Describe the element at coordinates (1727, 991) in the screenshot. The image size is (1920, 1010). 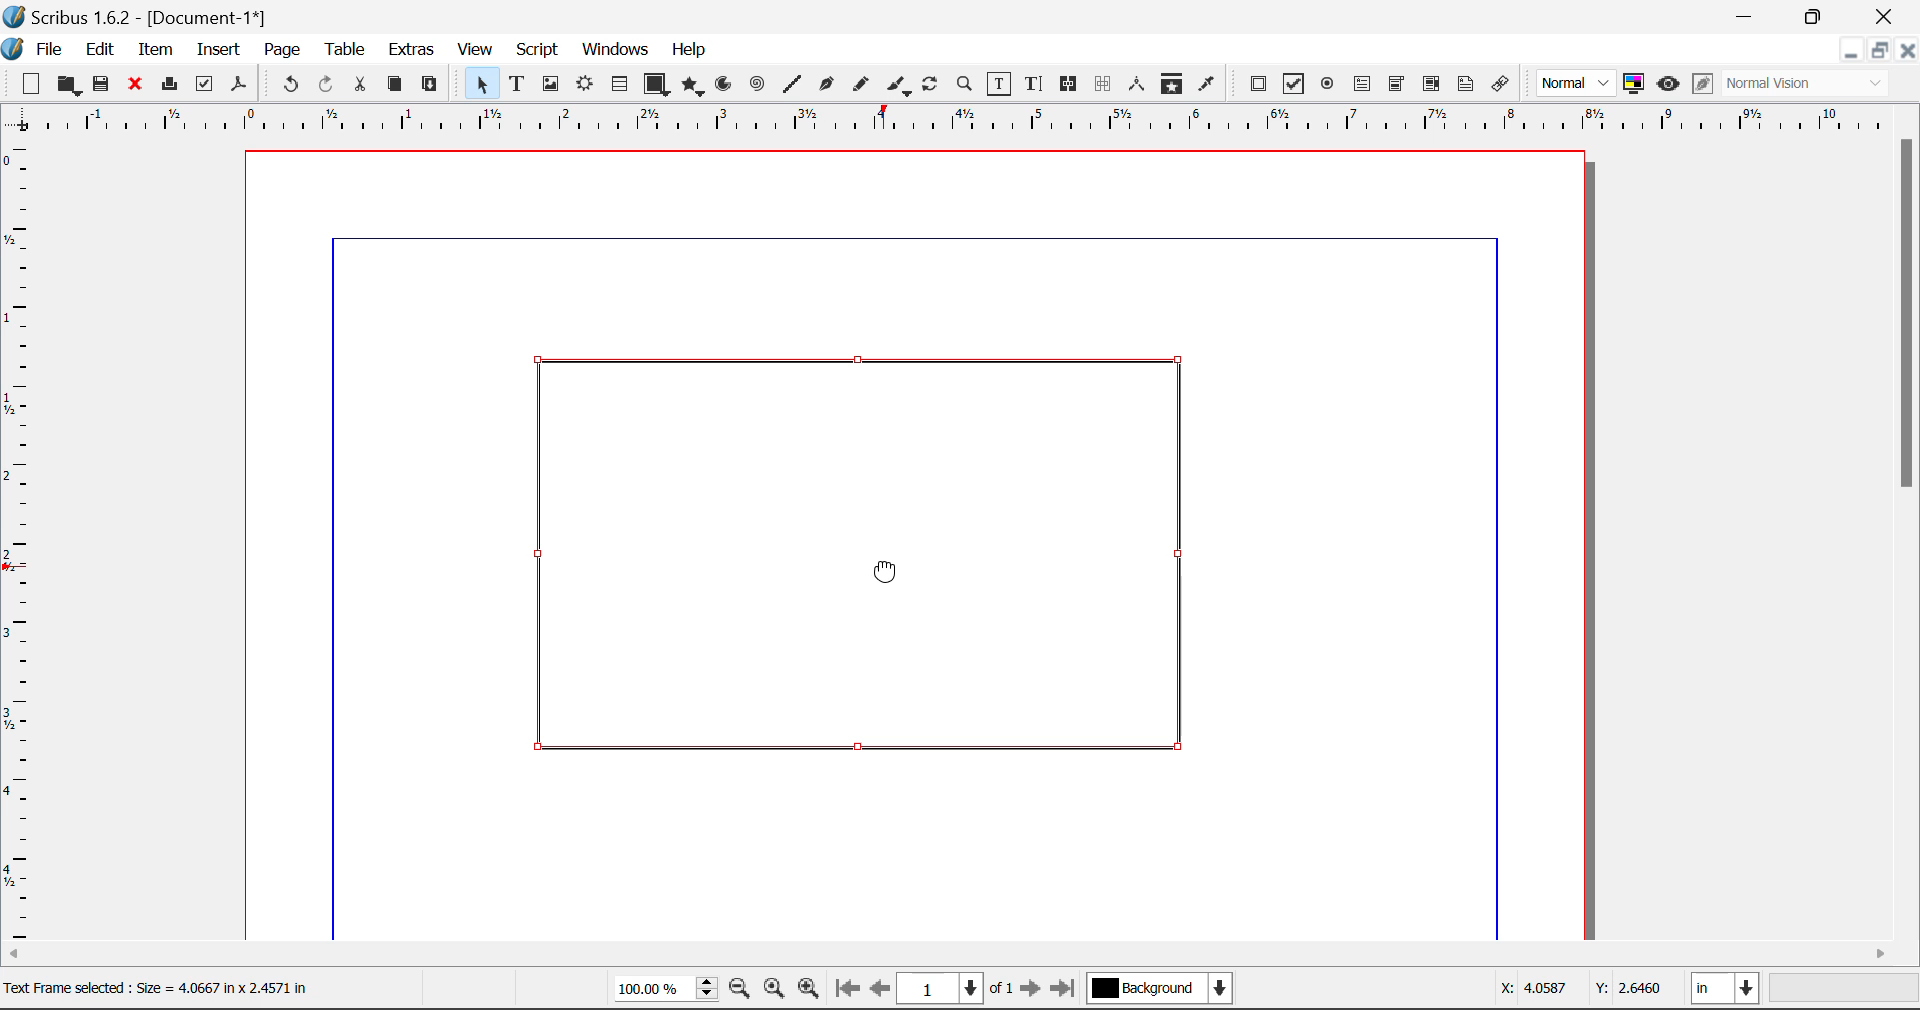
I see `Measurement Units` at that location.